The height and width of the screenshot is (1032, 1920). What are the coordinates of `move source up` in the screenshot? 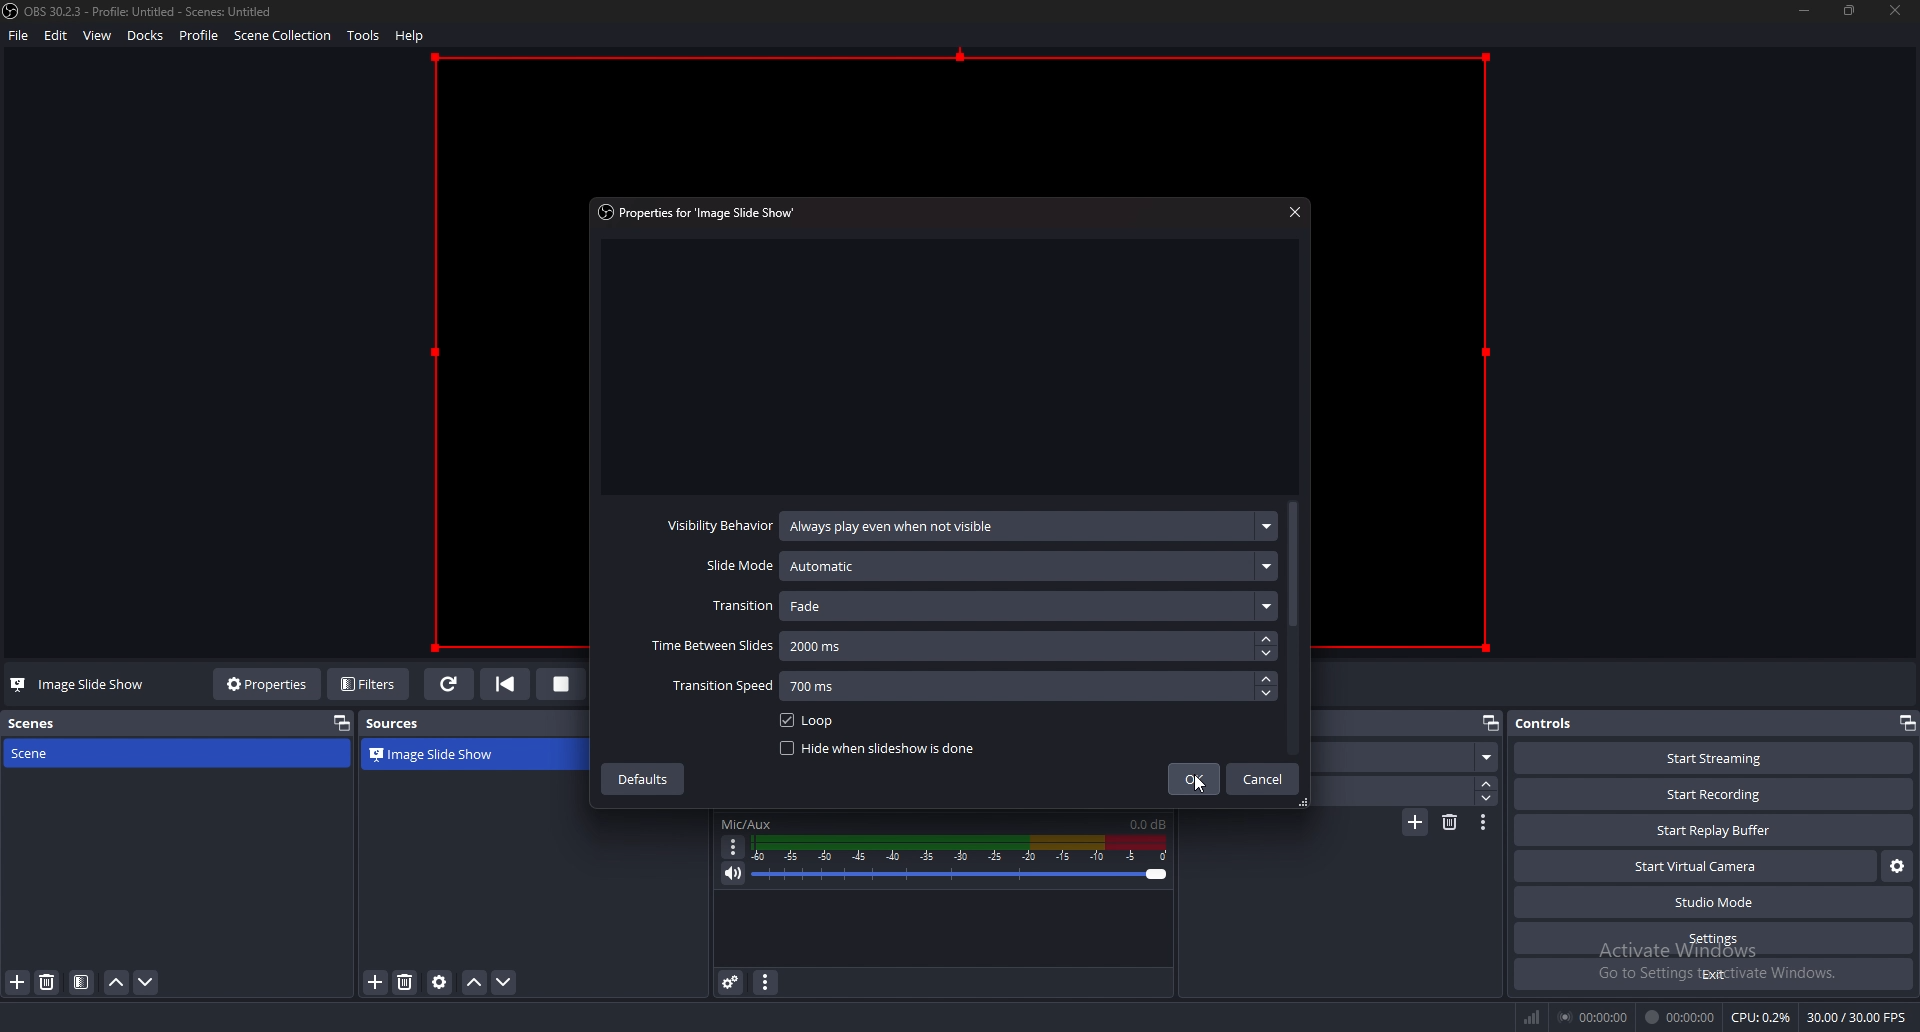 It's located at (475, 981).